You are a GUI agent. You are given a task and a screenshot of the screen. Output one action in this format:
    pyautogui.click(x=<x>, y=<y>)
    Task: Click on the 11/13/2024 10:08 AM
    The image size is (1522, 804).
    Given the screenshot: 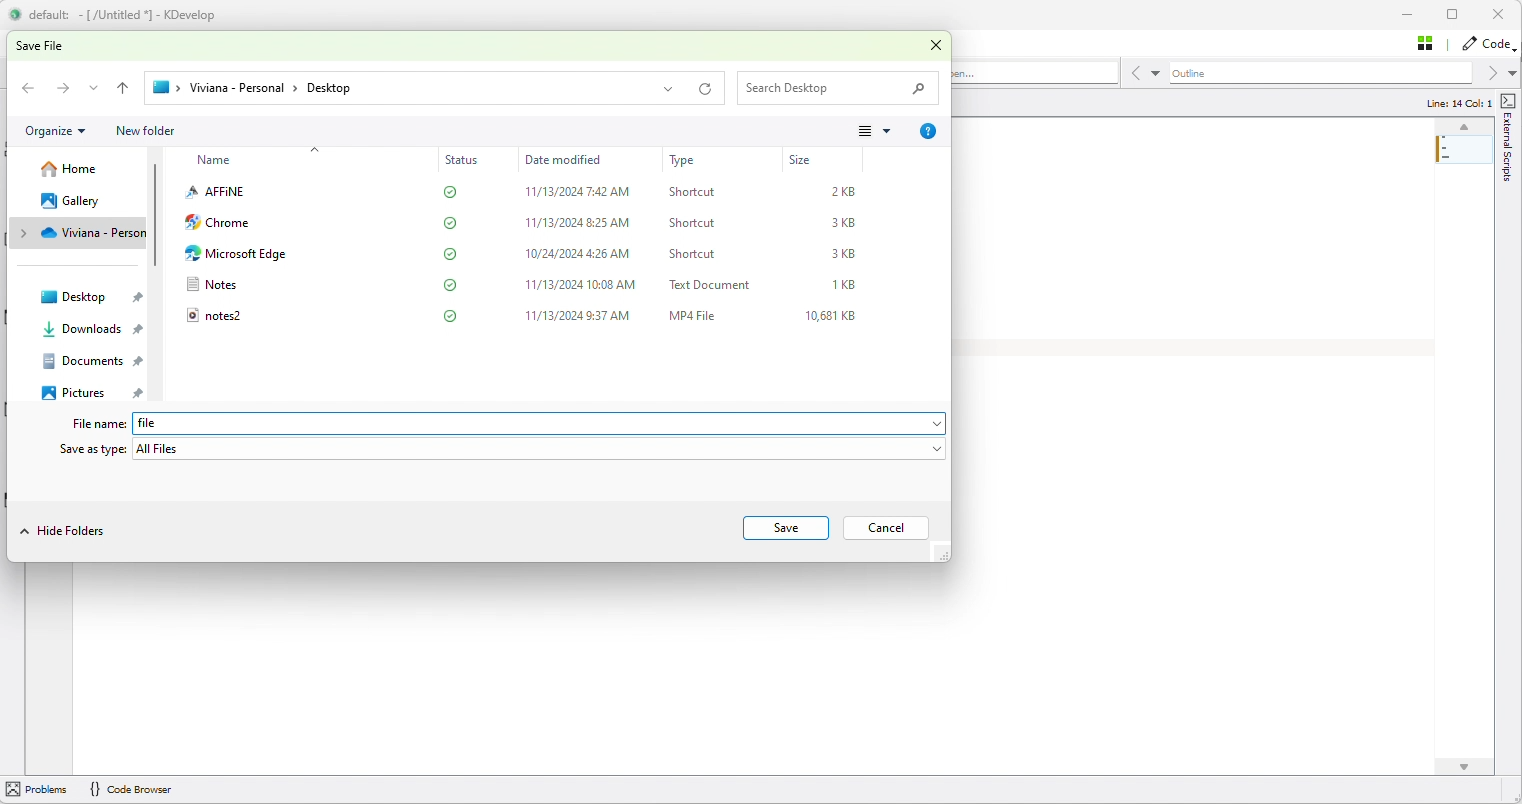 What is the action you would take?
    pyautogui.click(x=584, y=285)
    